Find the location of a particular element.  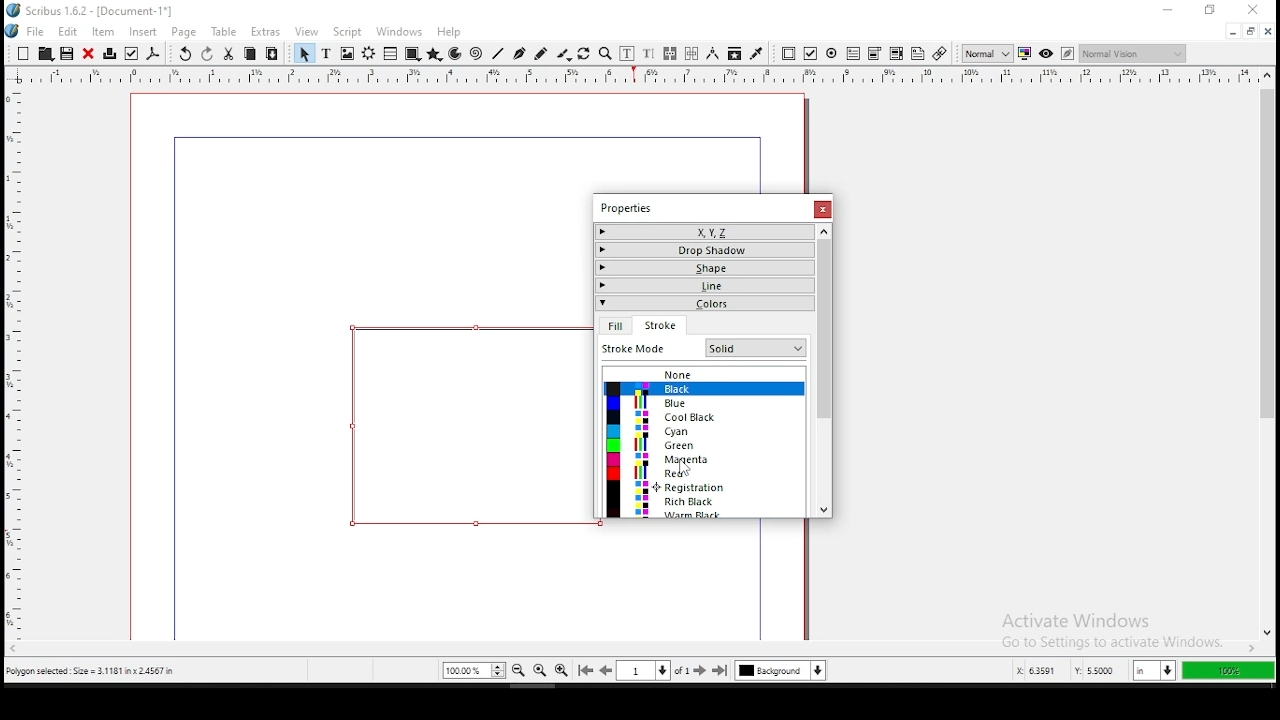

icon and file name is located at coordinates (91, 11).